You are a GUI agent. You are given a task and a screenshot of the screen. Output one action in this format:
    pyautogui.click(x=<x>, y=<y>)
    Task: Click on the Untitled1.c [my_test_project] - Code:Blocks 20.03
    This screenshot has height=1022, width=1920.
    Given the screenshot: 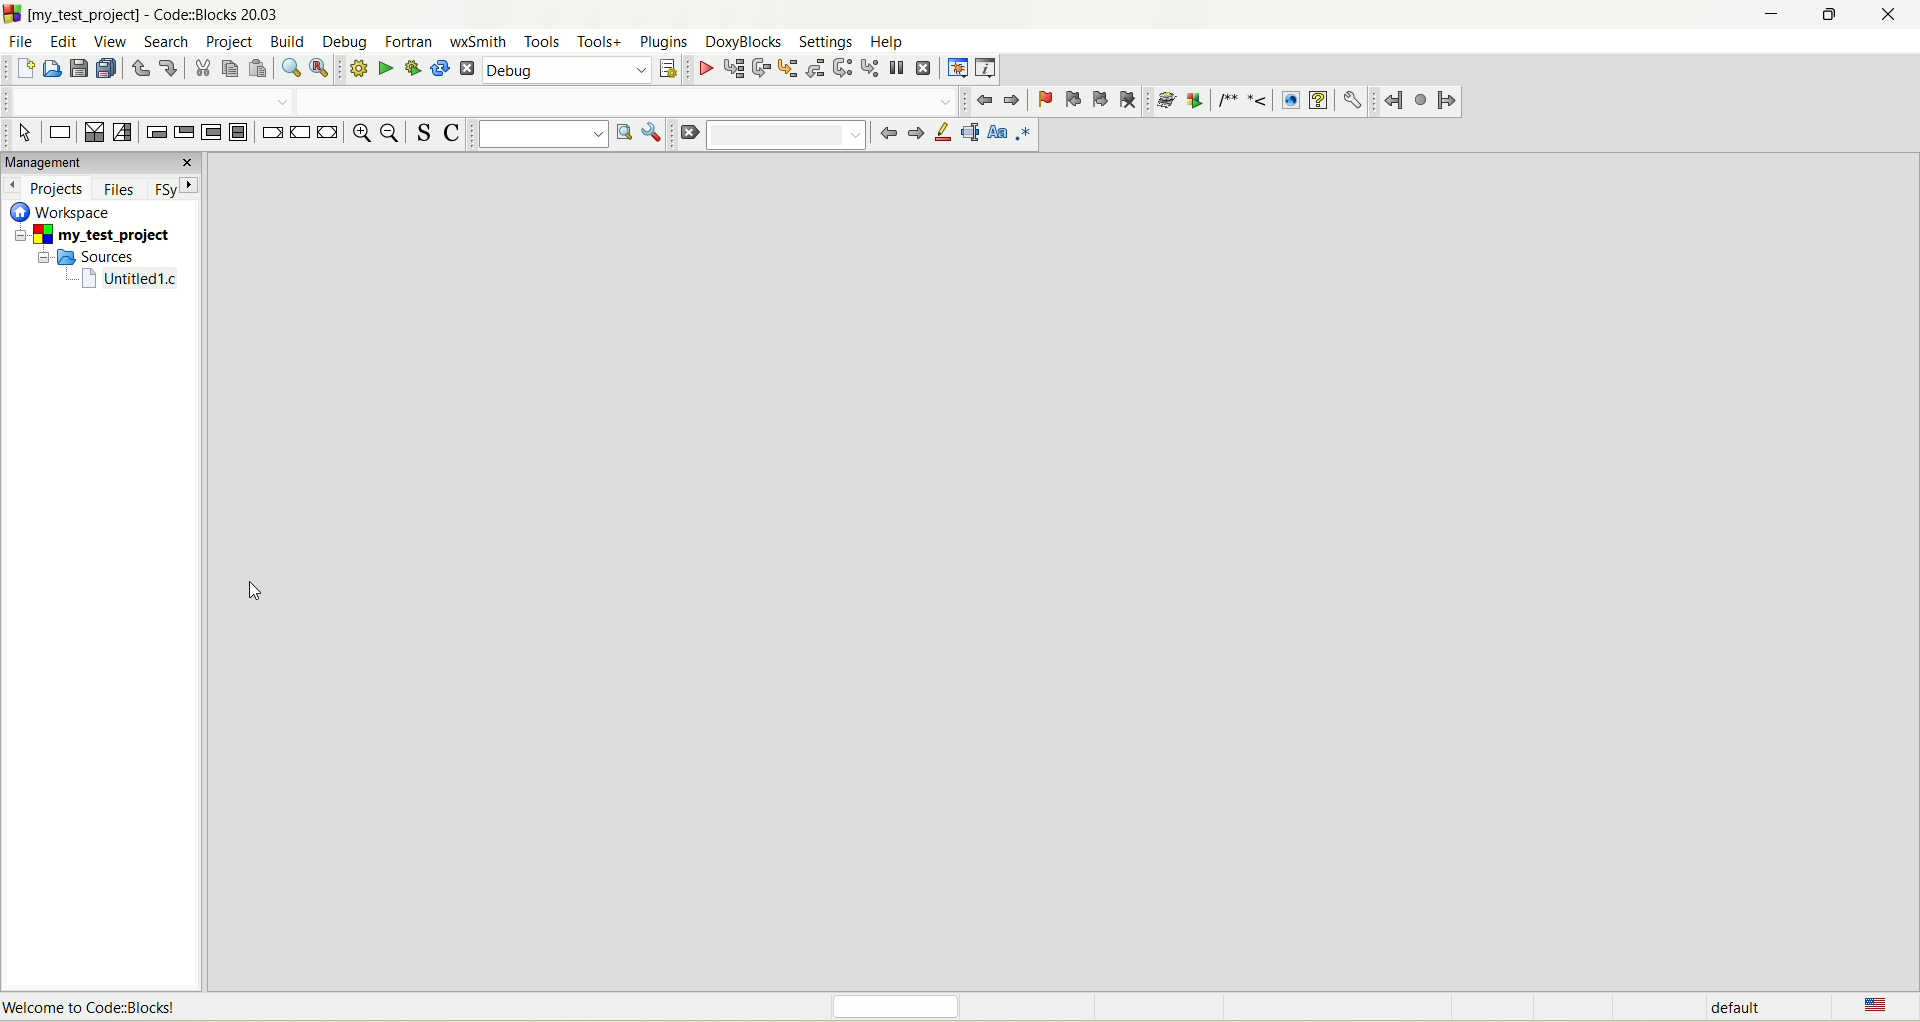 What is the action you would take?
    pyautogui.click(x=188, y=15)
    